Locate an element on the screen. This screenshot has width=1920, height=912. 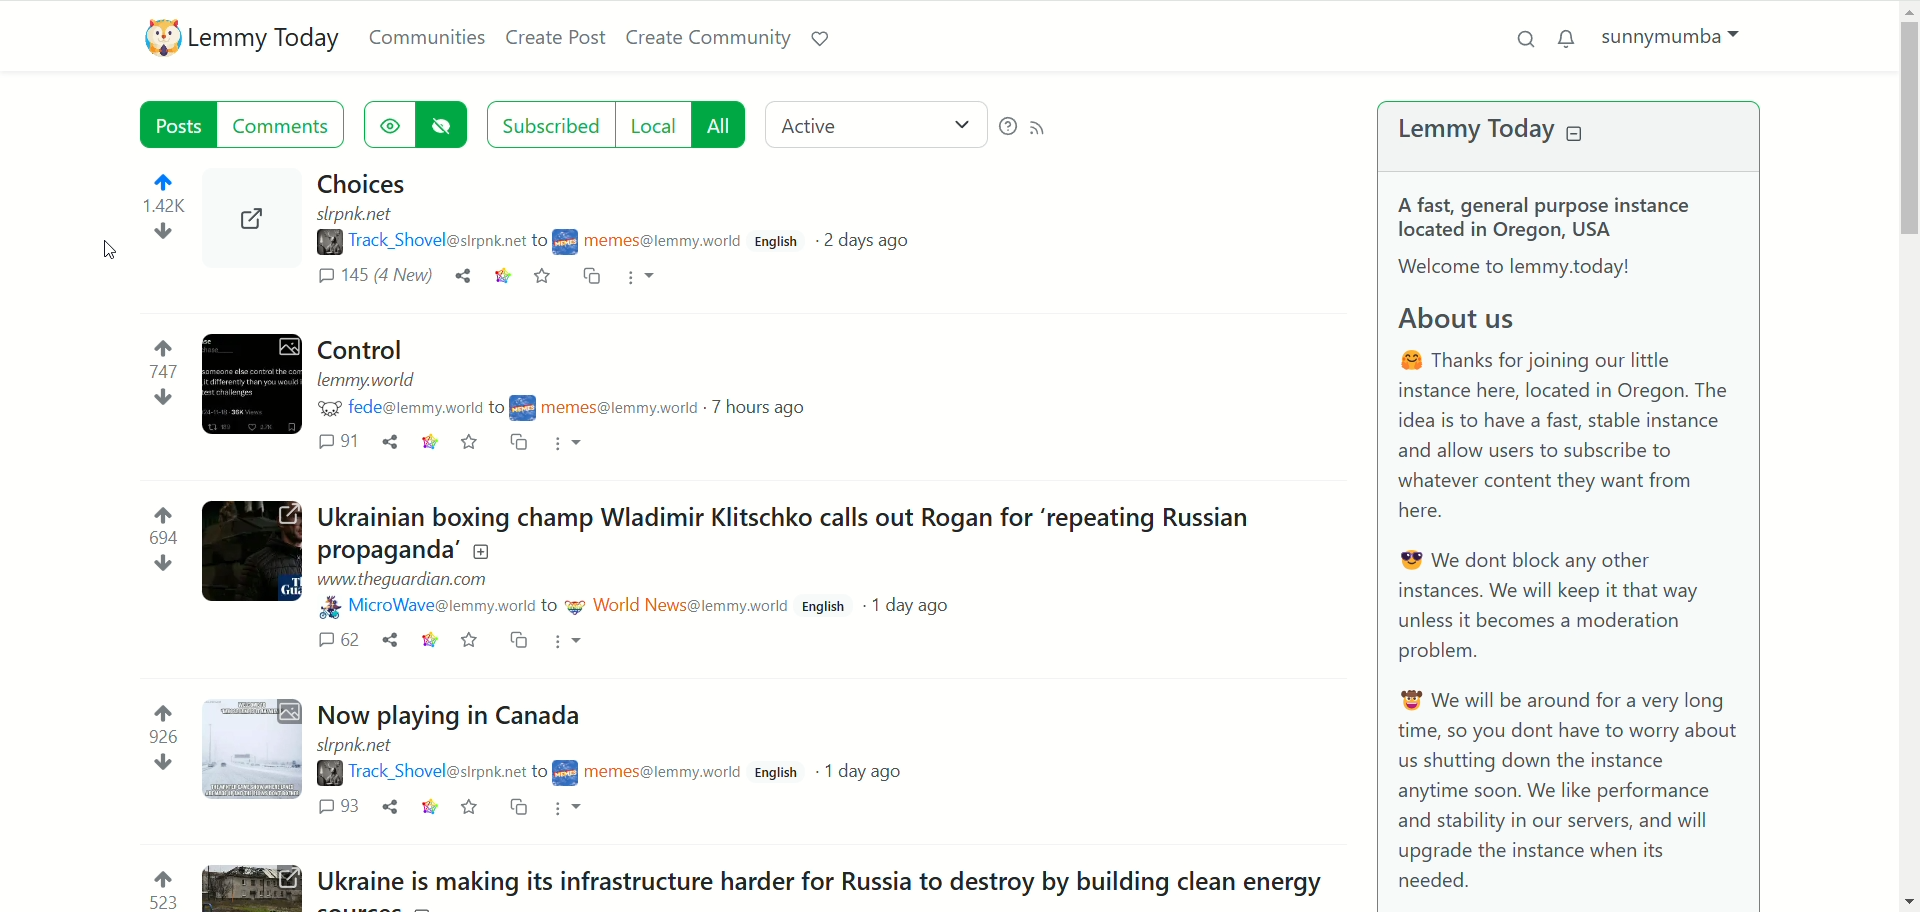
search is located at coordinates (1525, 37).